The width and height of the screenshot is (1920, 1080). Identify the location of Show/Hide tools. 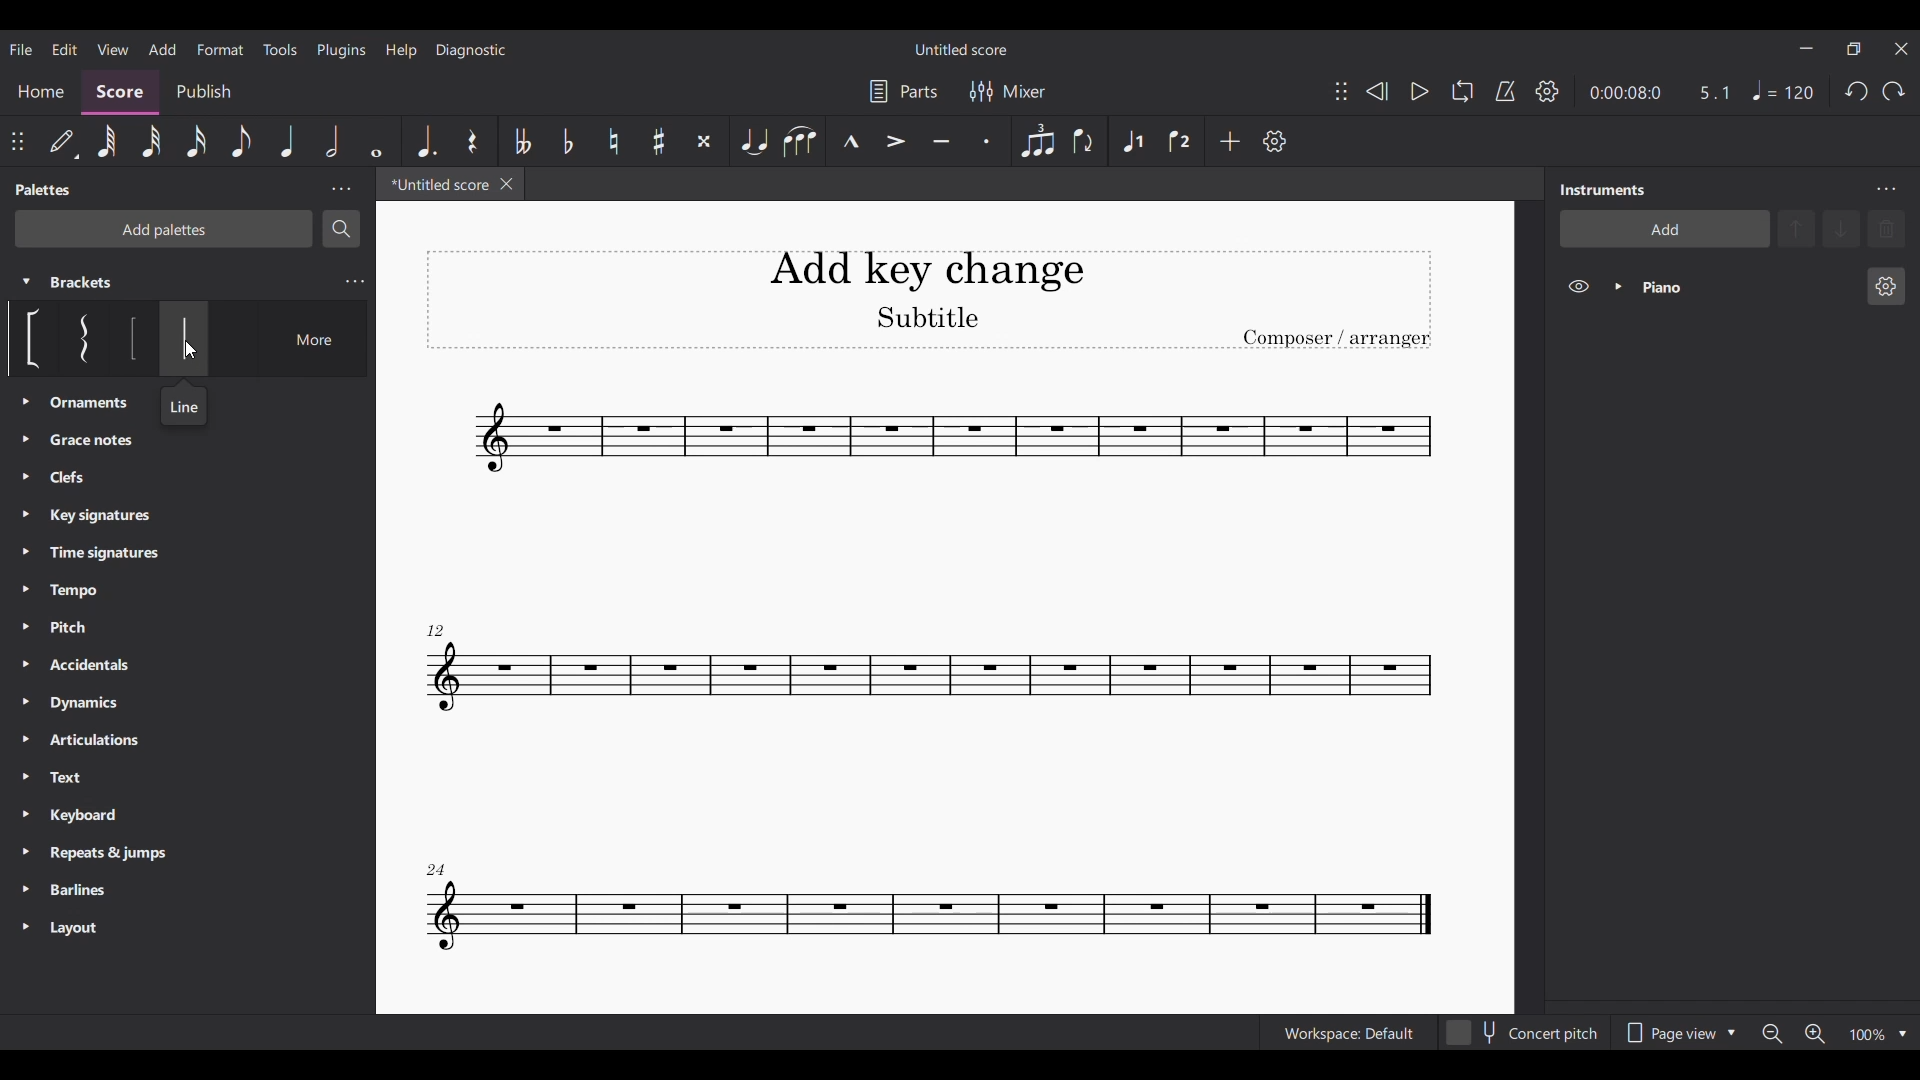
(1547, 91).